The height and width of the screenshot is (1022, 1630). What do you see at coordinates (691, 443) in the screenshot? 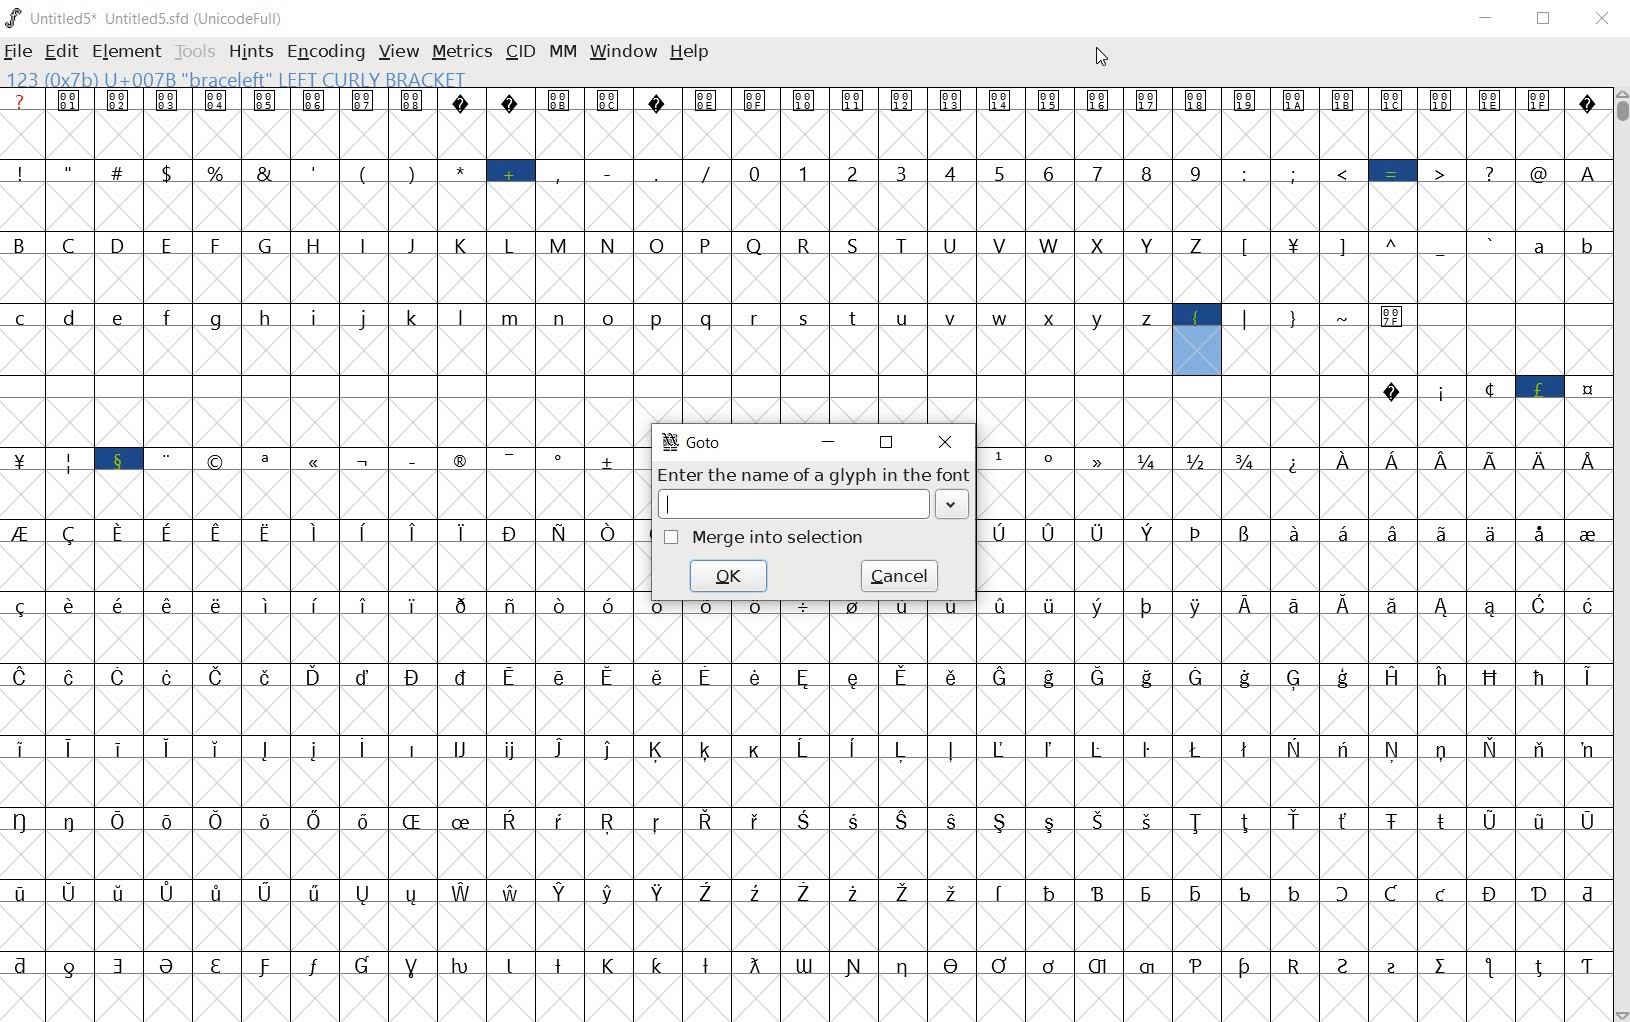
I see `GoTo` at bounding box center [691, 443].